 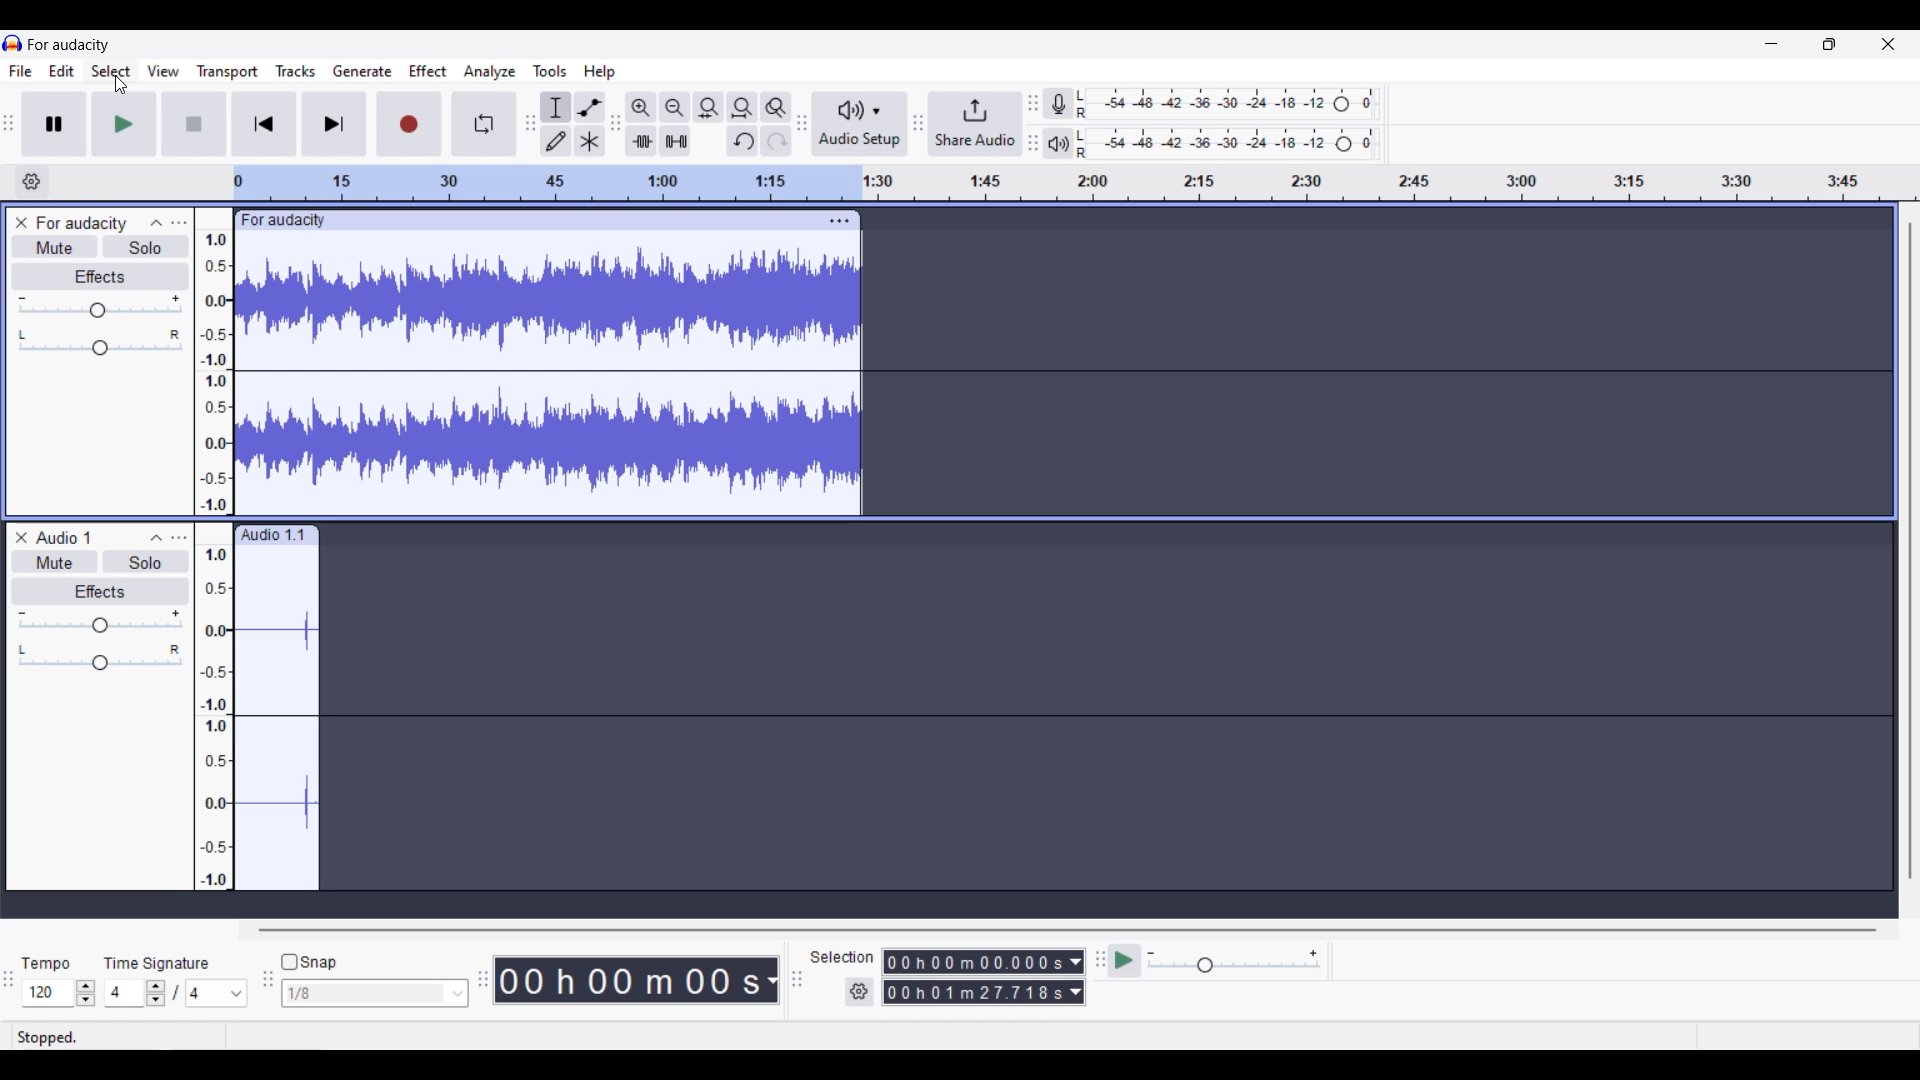 I want to click on For audacity, so click(x=80, y=223).